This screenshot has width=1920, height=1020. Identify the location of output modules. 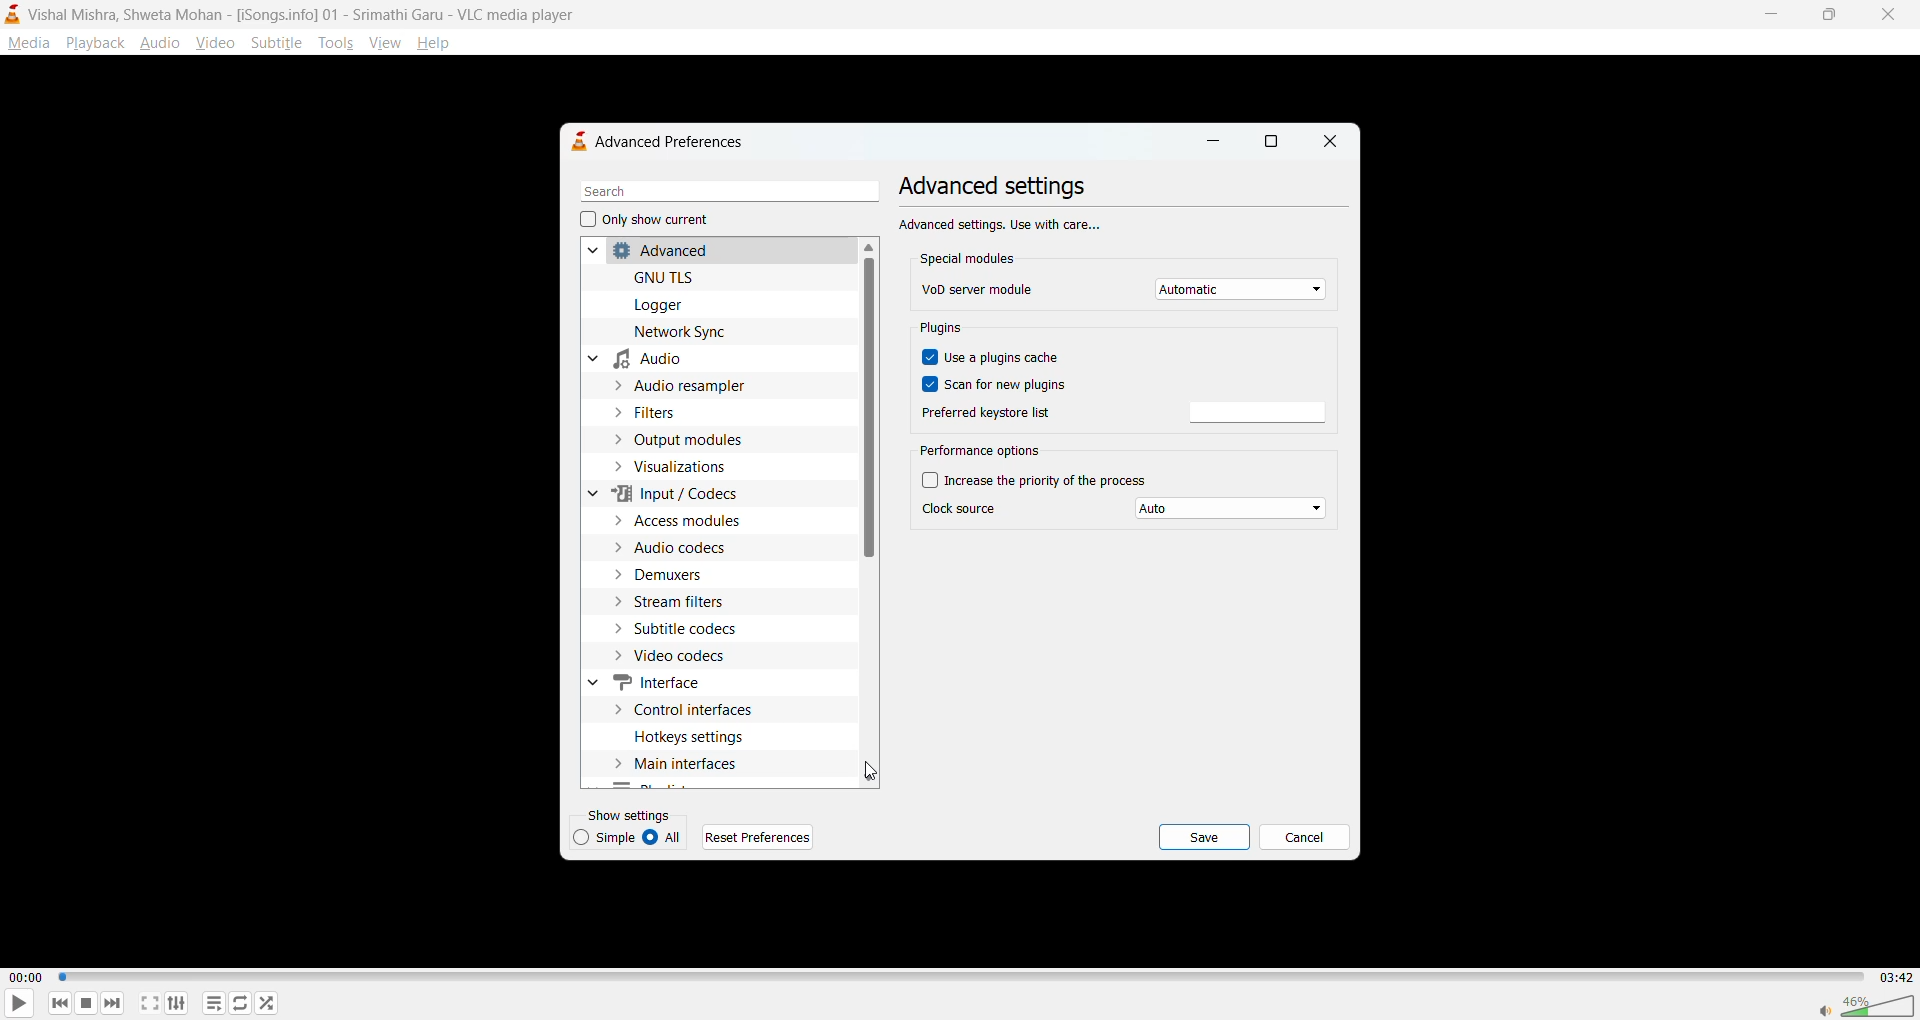
(701, 442).